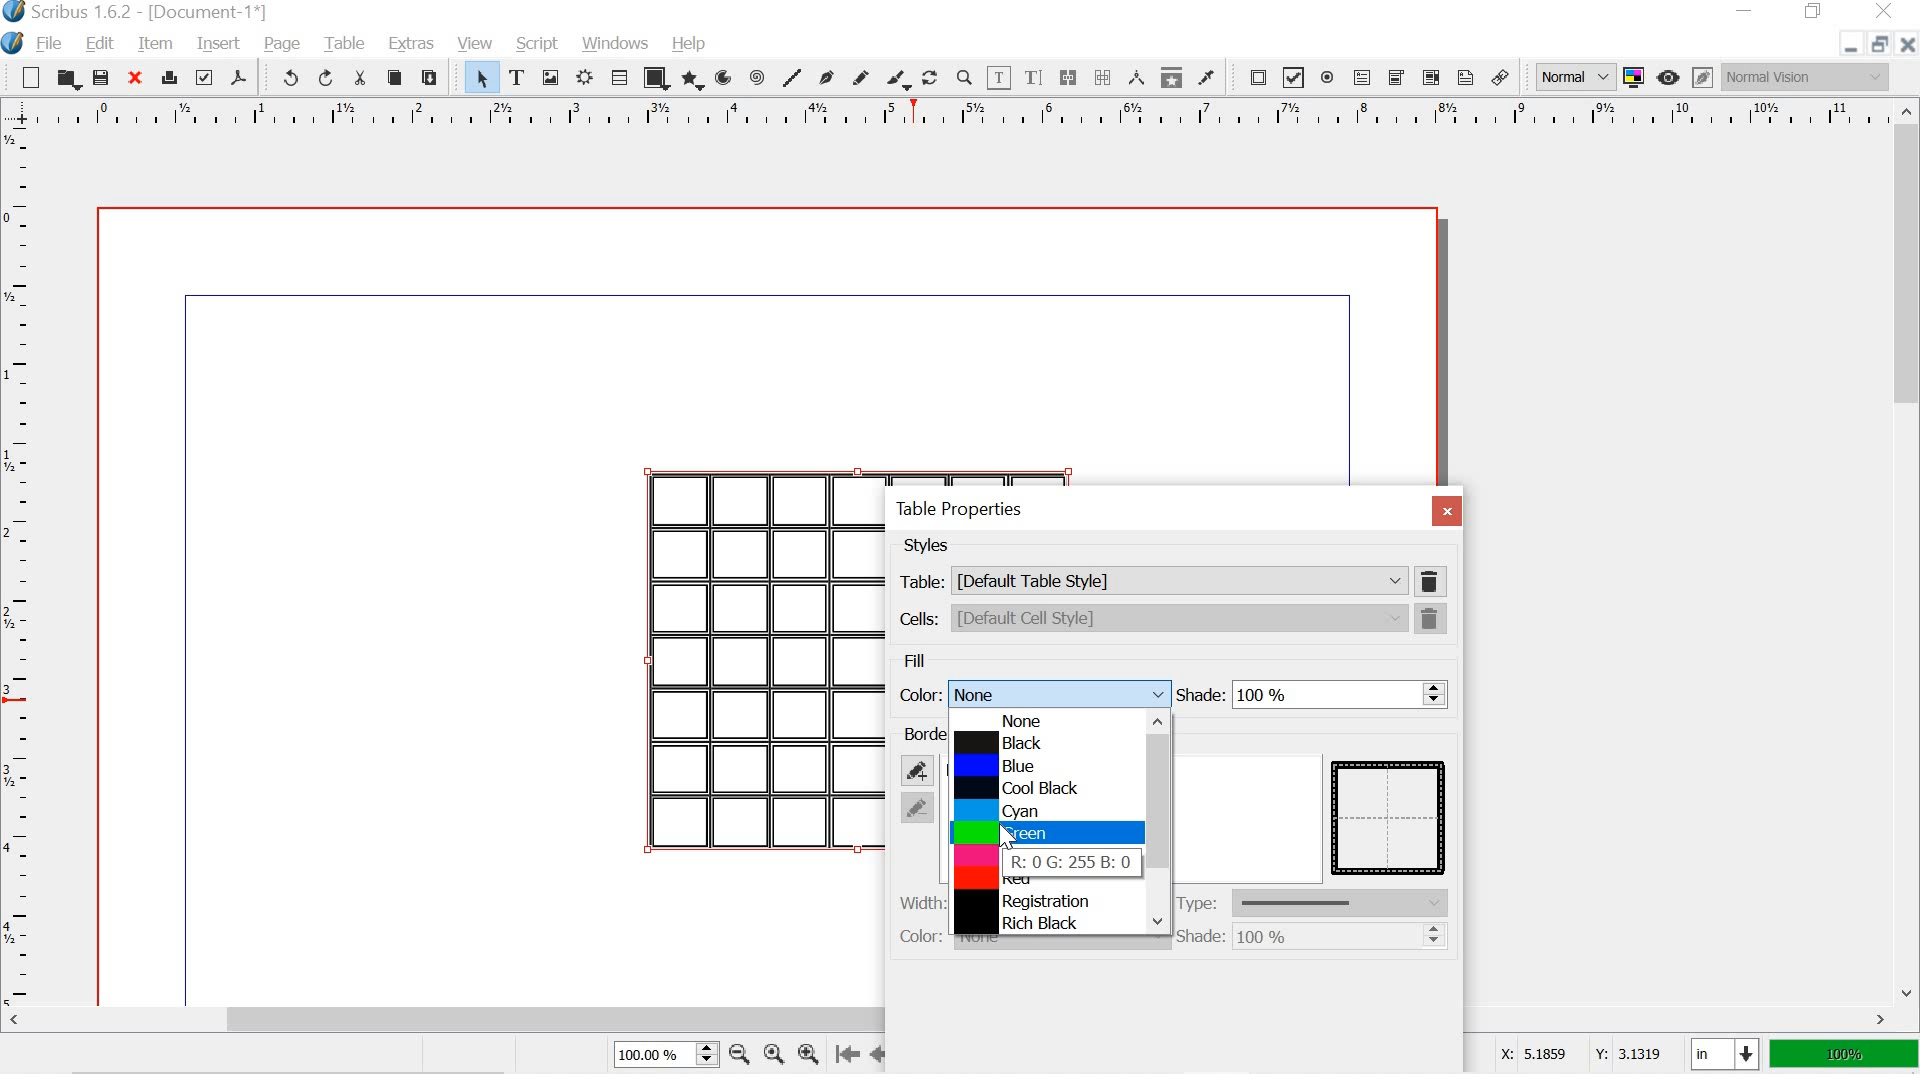  What do you see at coordinates (1169, 76) in the screenshot?
I see `copy item properties` at bounding box center [1169, 76].